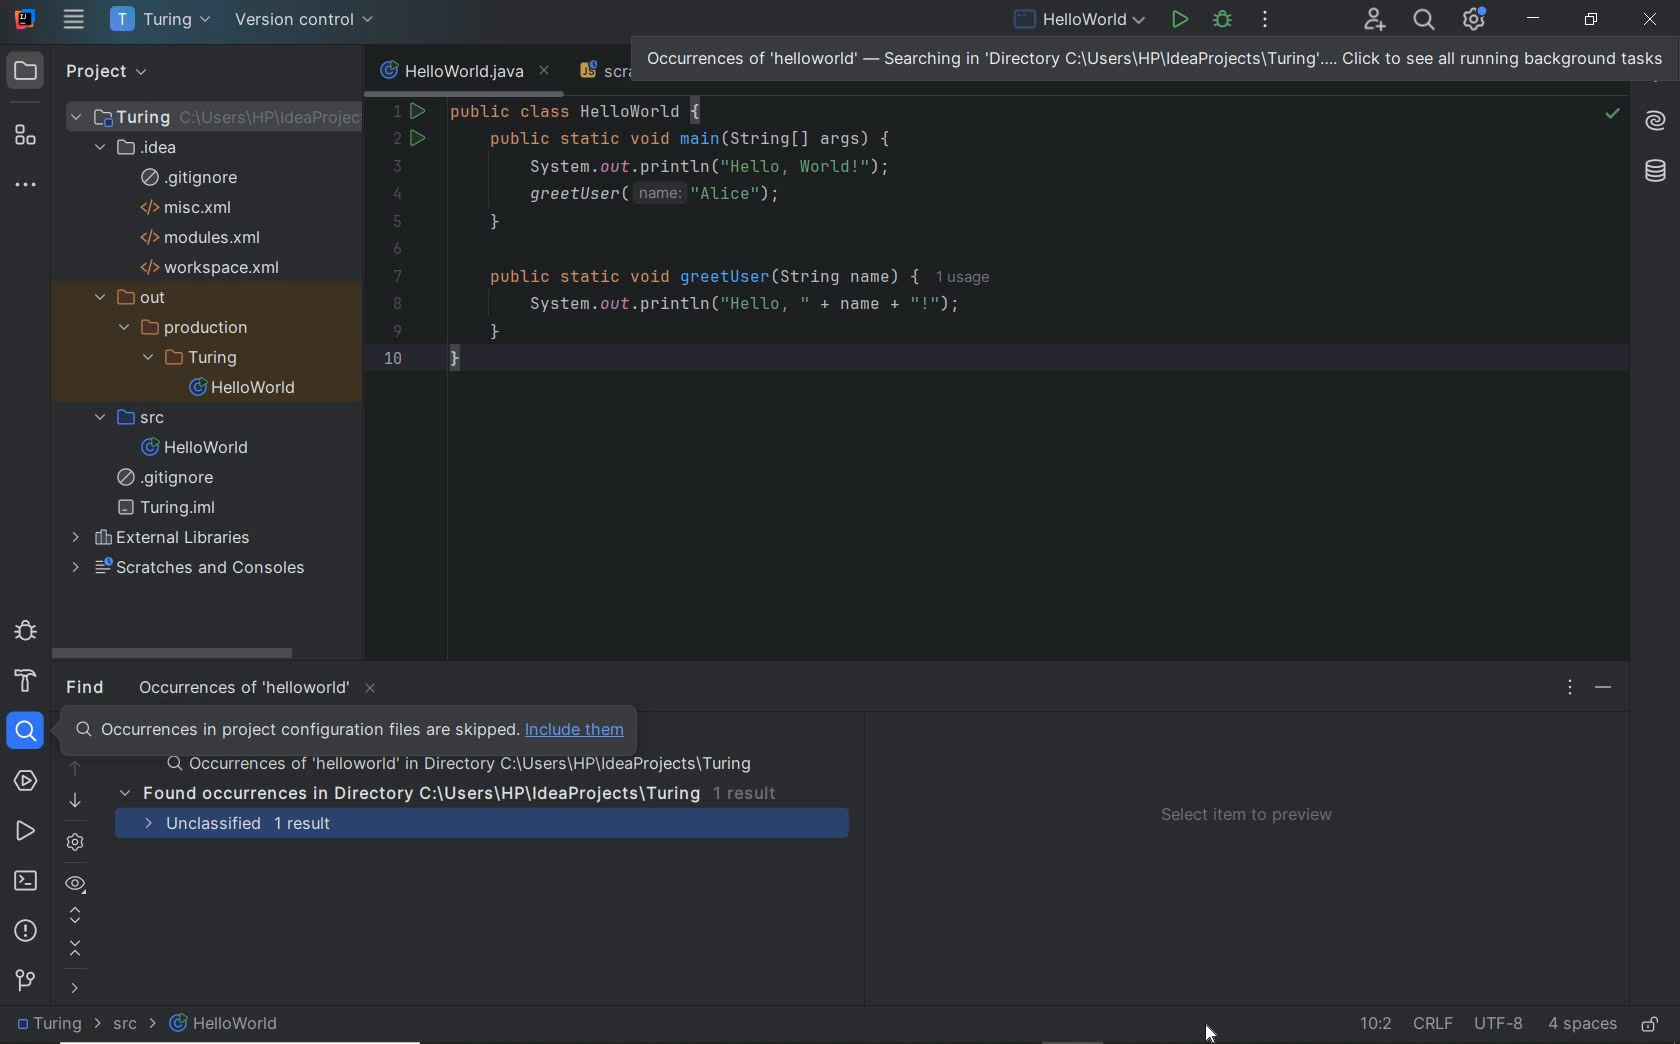  I want to click on idea, so click(143, 146).